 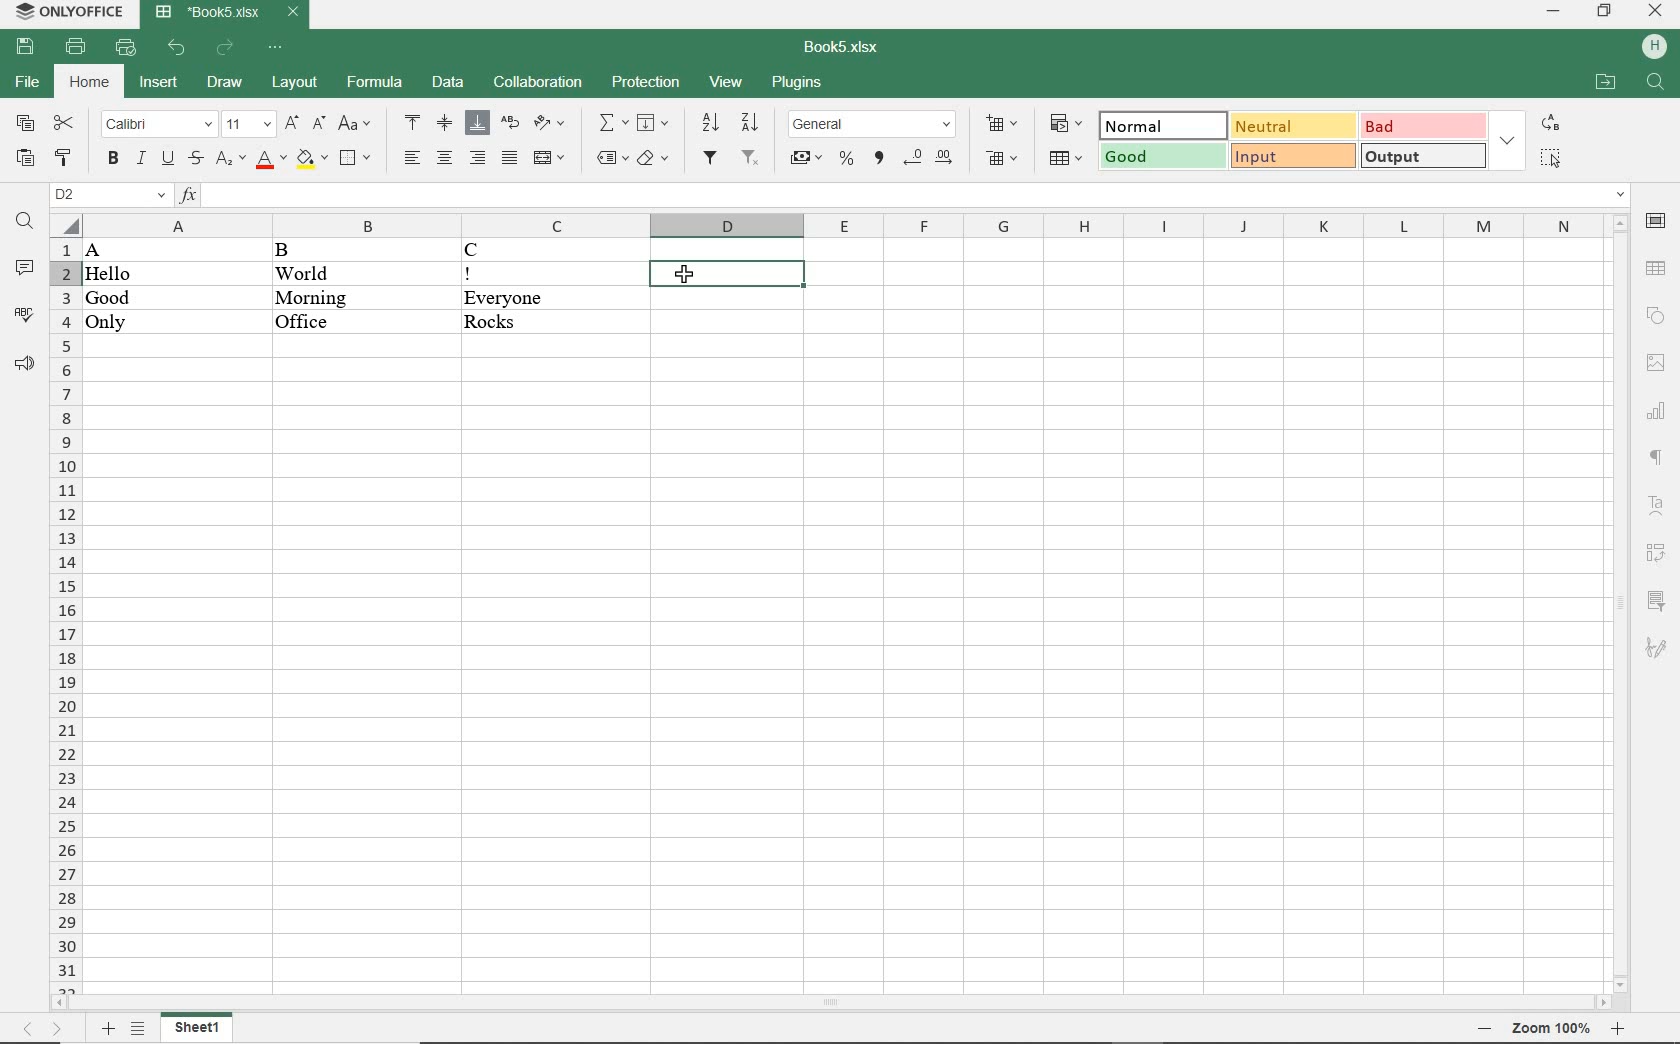 What do you see at coordinates (1656, 459) in the screenshot?
I see `PARAGRAPH SETTINGS` at bounding box center [1656, 459].